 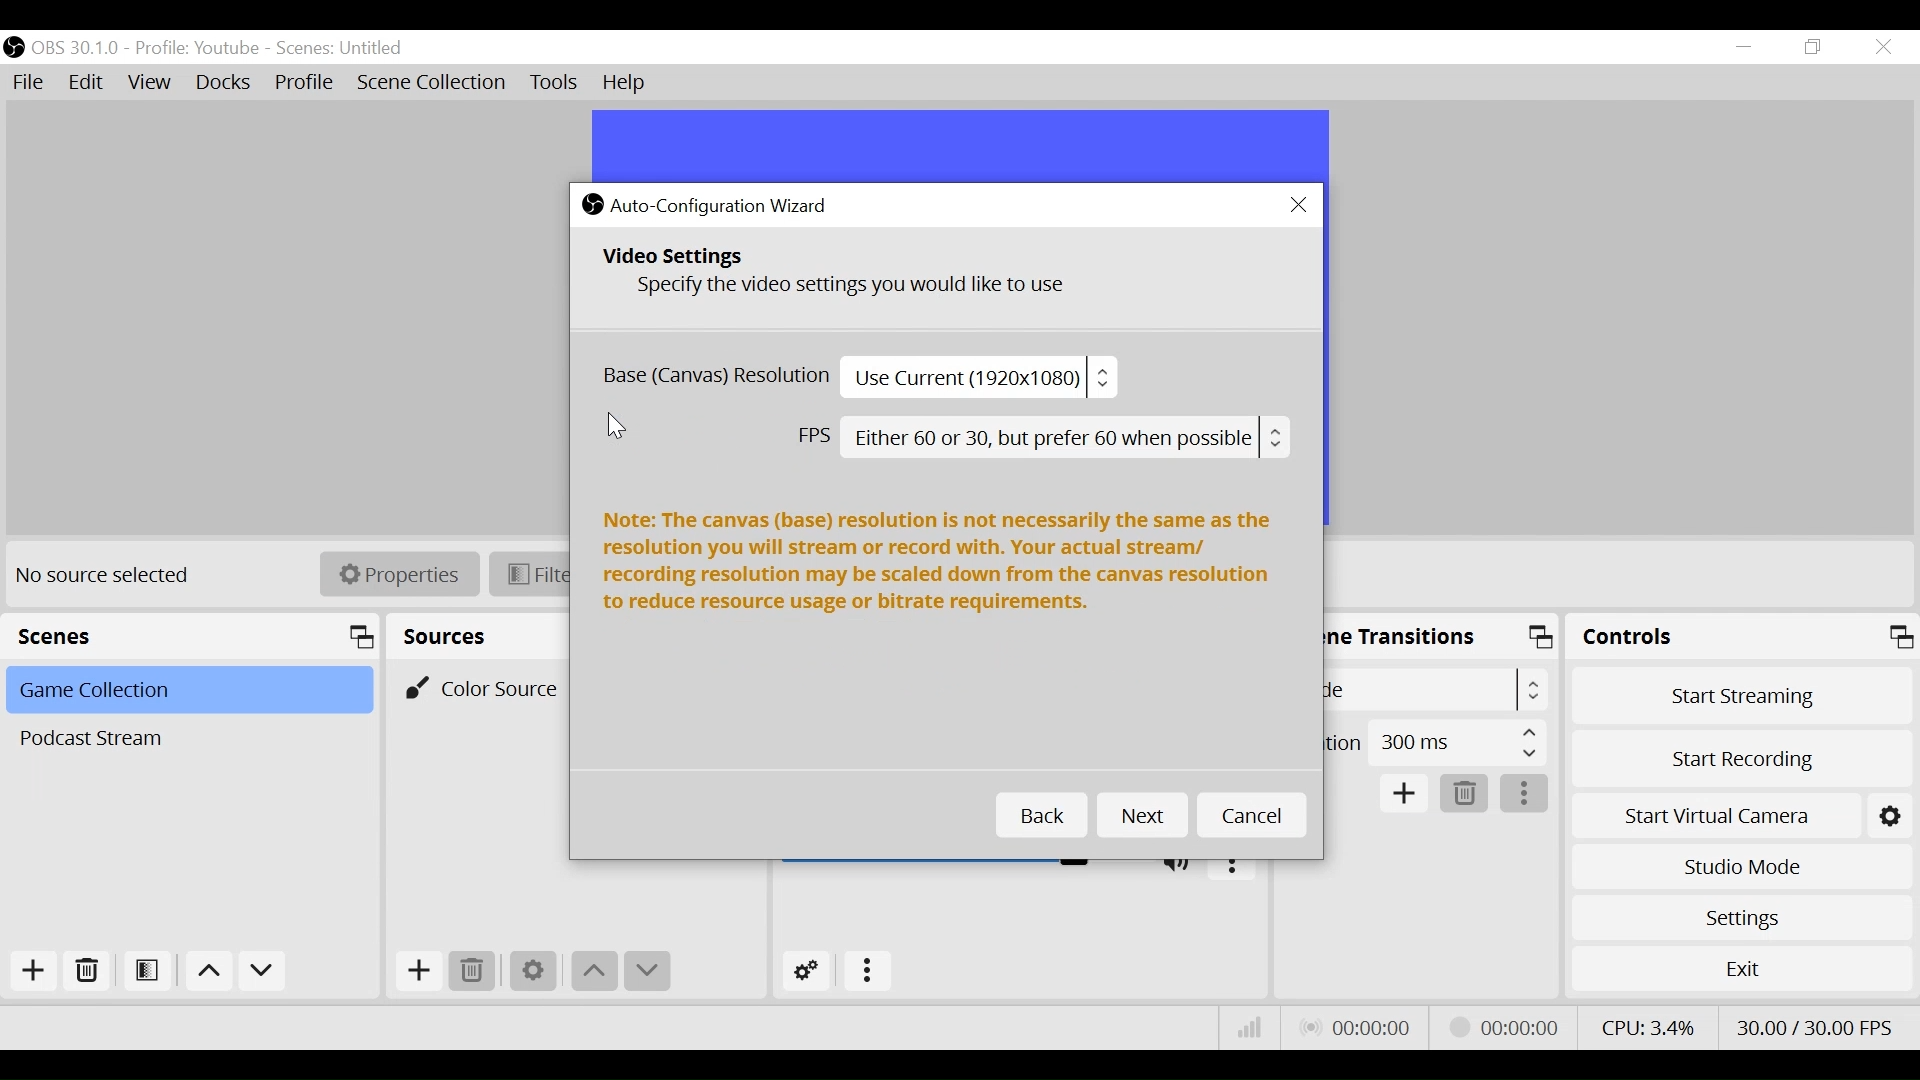 What do you see at coordinates (1041, 439) in the screenshot?
I see `Frame Per Second` at bounding box center [1041, 439].